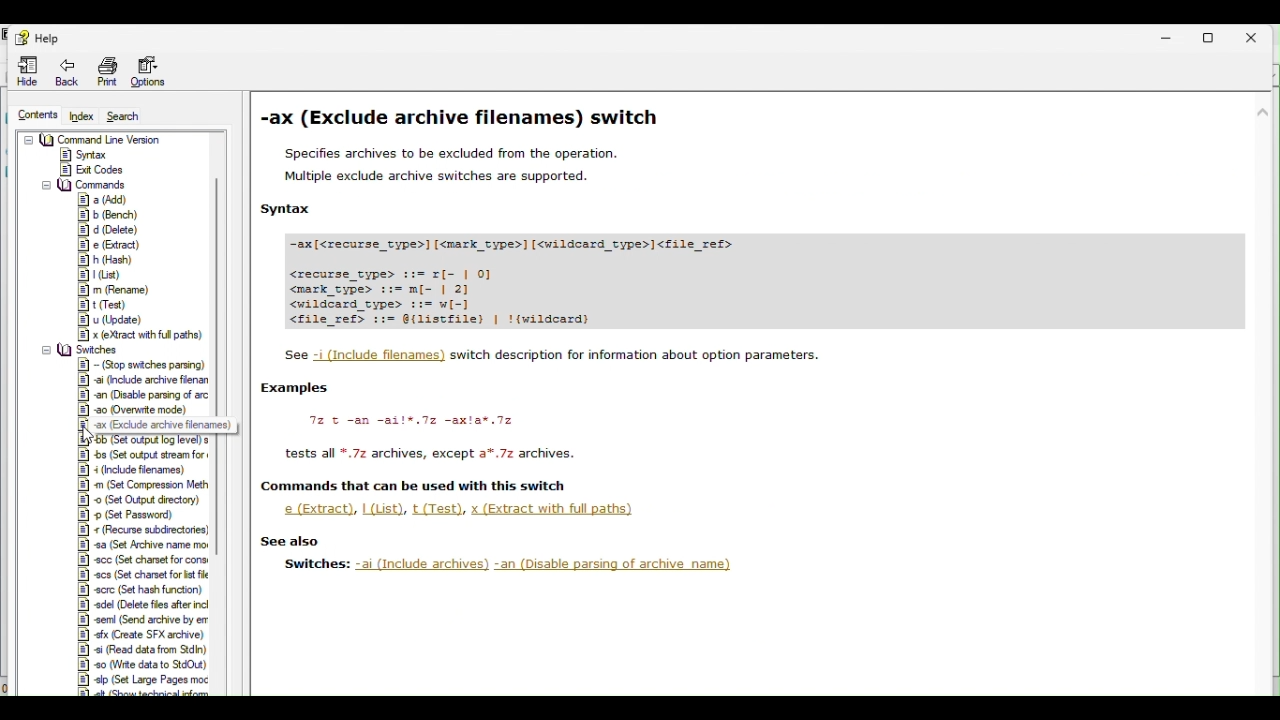 The image size is (1280, 720). I want to click on |§] 4 (Include filenames) |, so click(145, 470).